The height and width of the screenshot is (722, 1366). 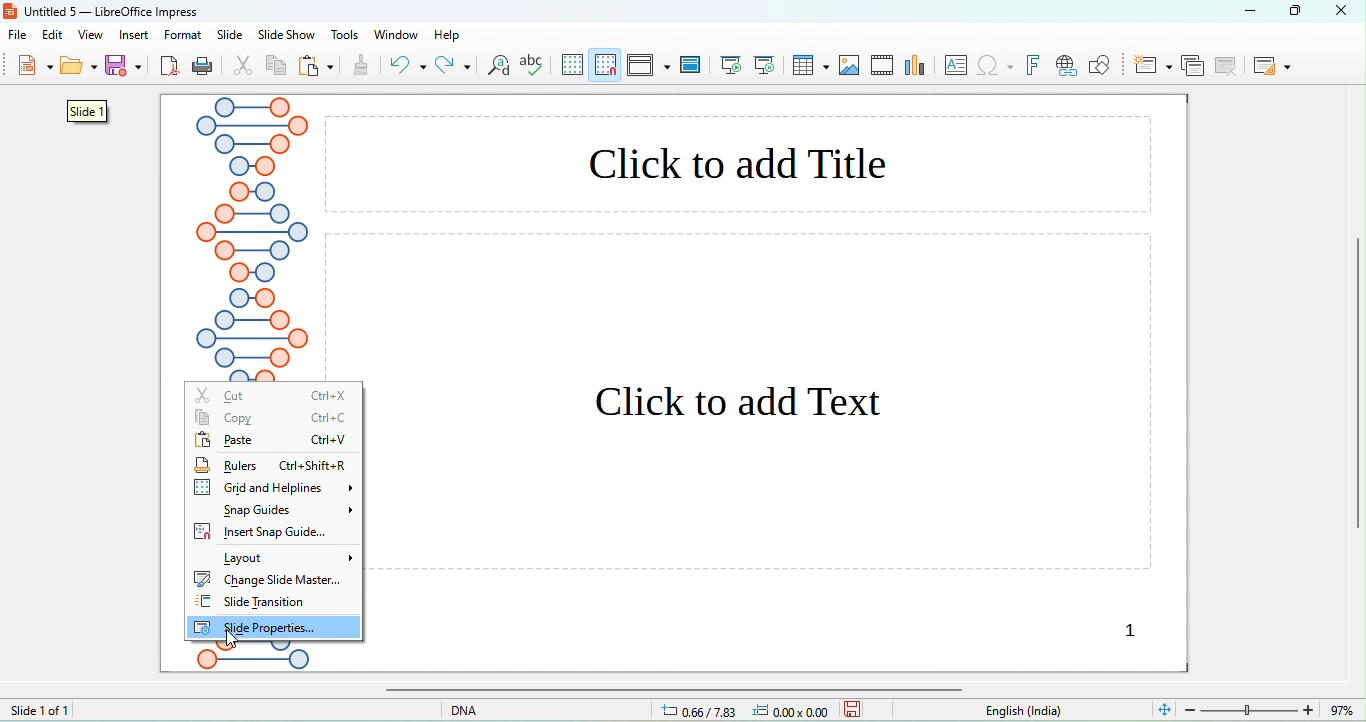 What do you see at coordinates (277, 394) in the screenshot?
I see `cut` at bounding box center [277, 394].